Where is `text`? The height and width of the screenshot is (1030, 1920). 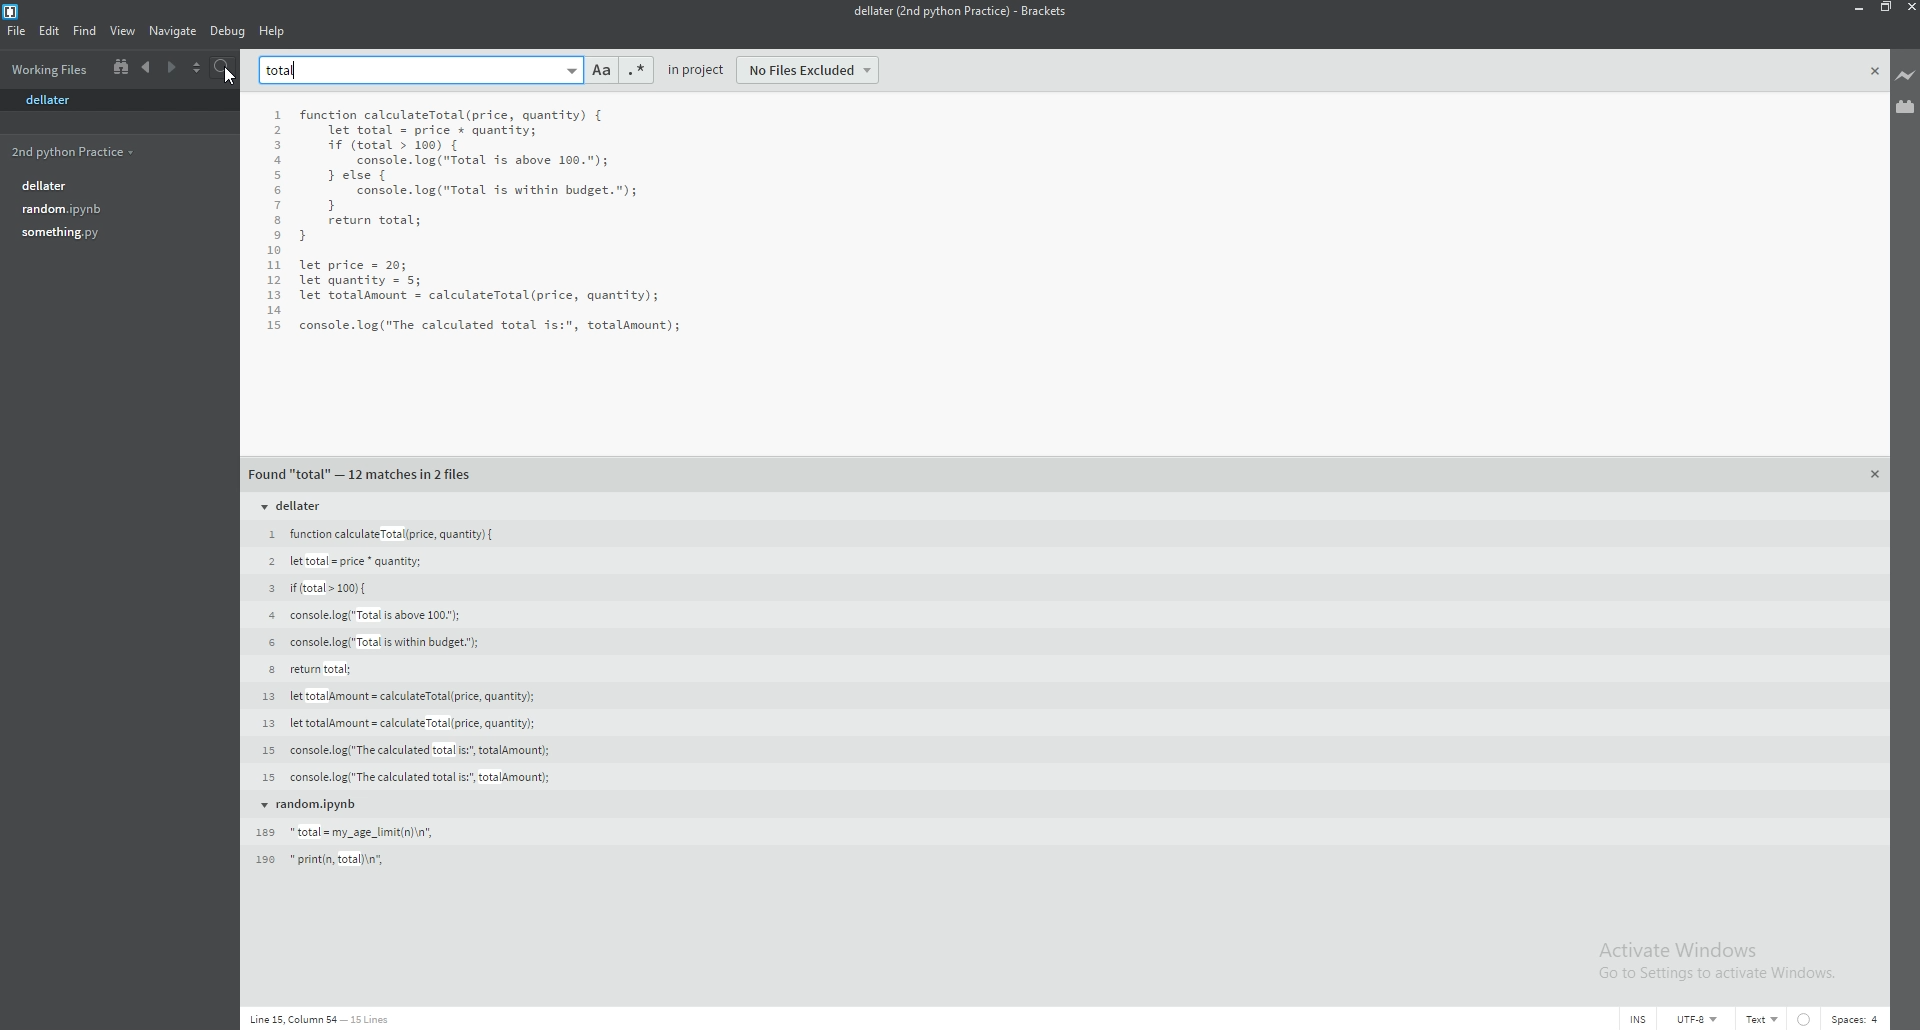 text is located at coordinates (1762, 1019).